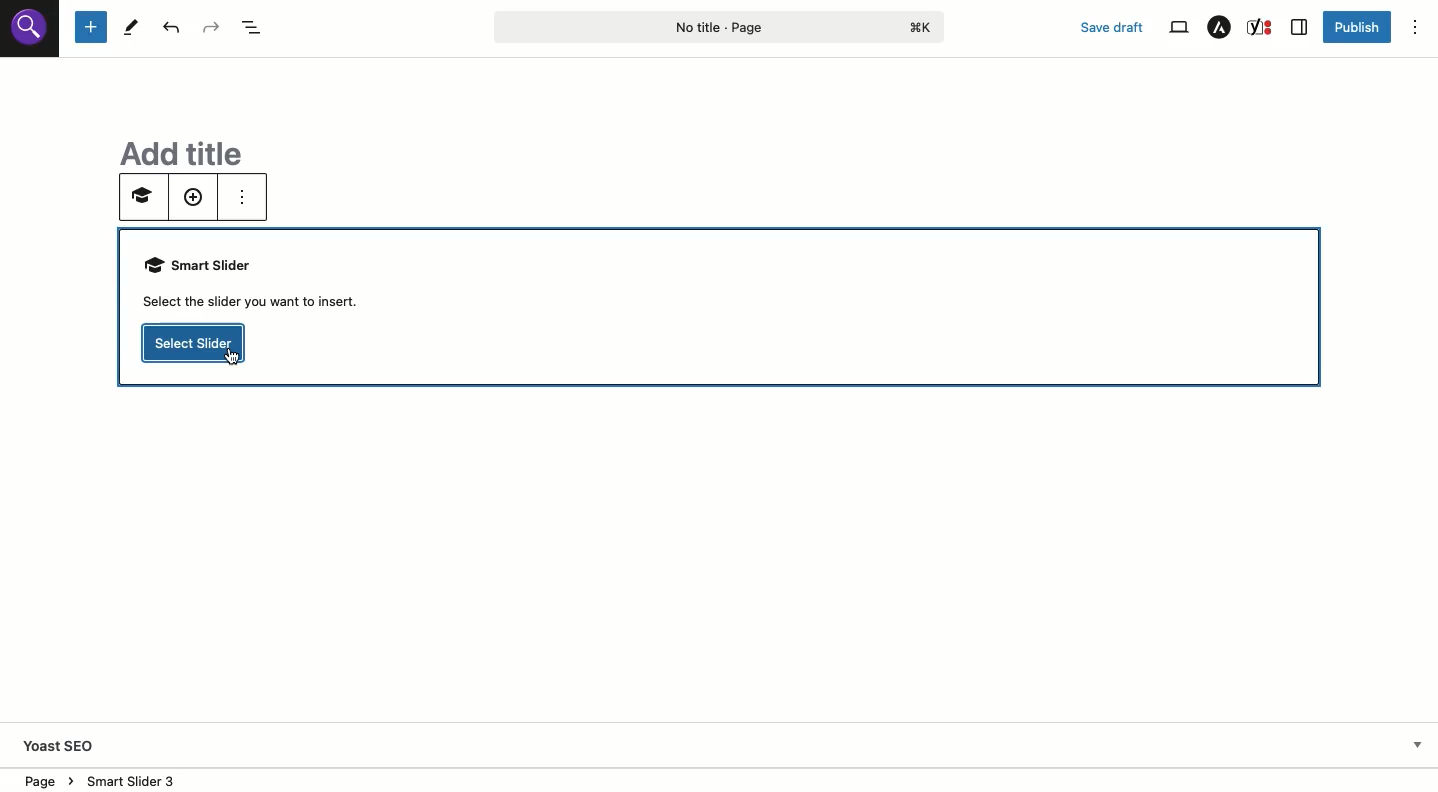 The height and width of the screenshot is (792, 1438). I want to click on show more below, so click(1416, 743).